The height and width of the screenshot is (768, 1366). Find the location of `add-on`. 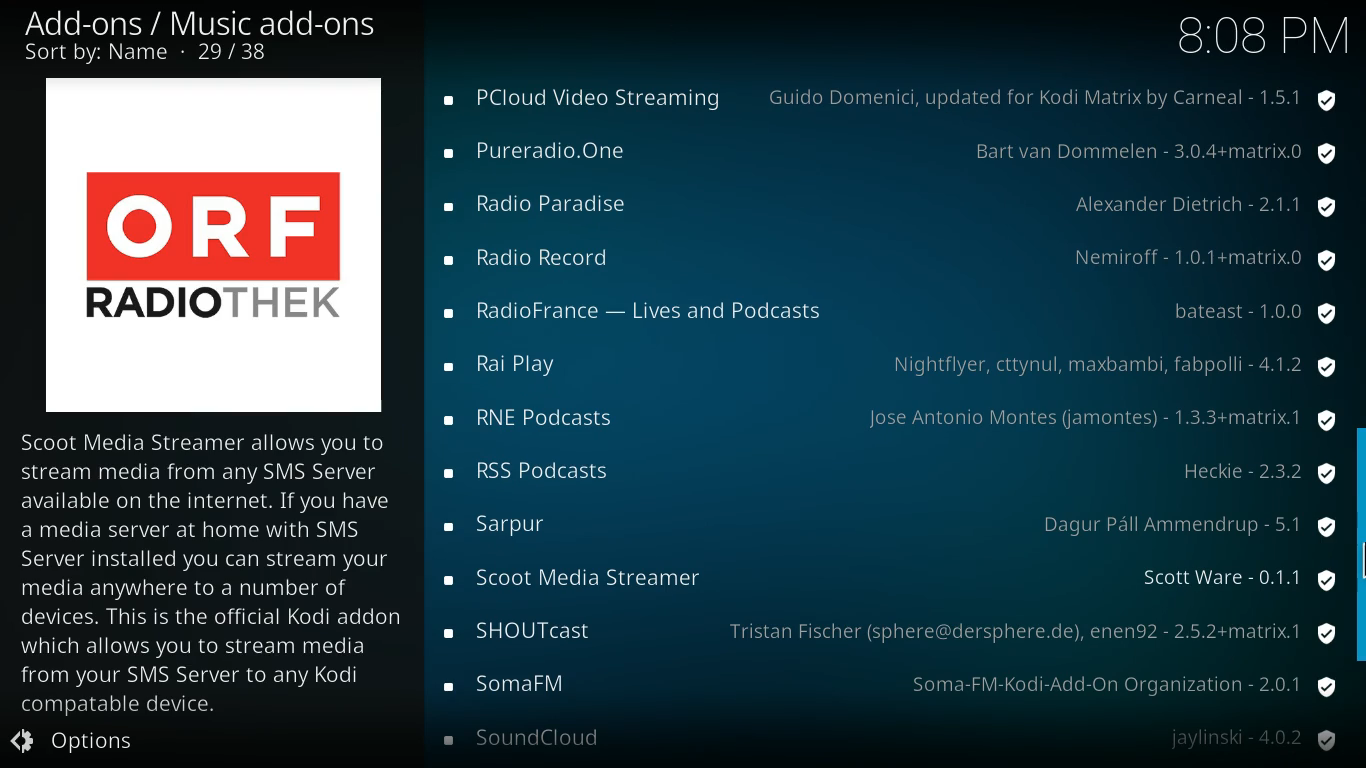

add-on is located at coordinates (539, 153).